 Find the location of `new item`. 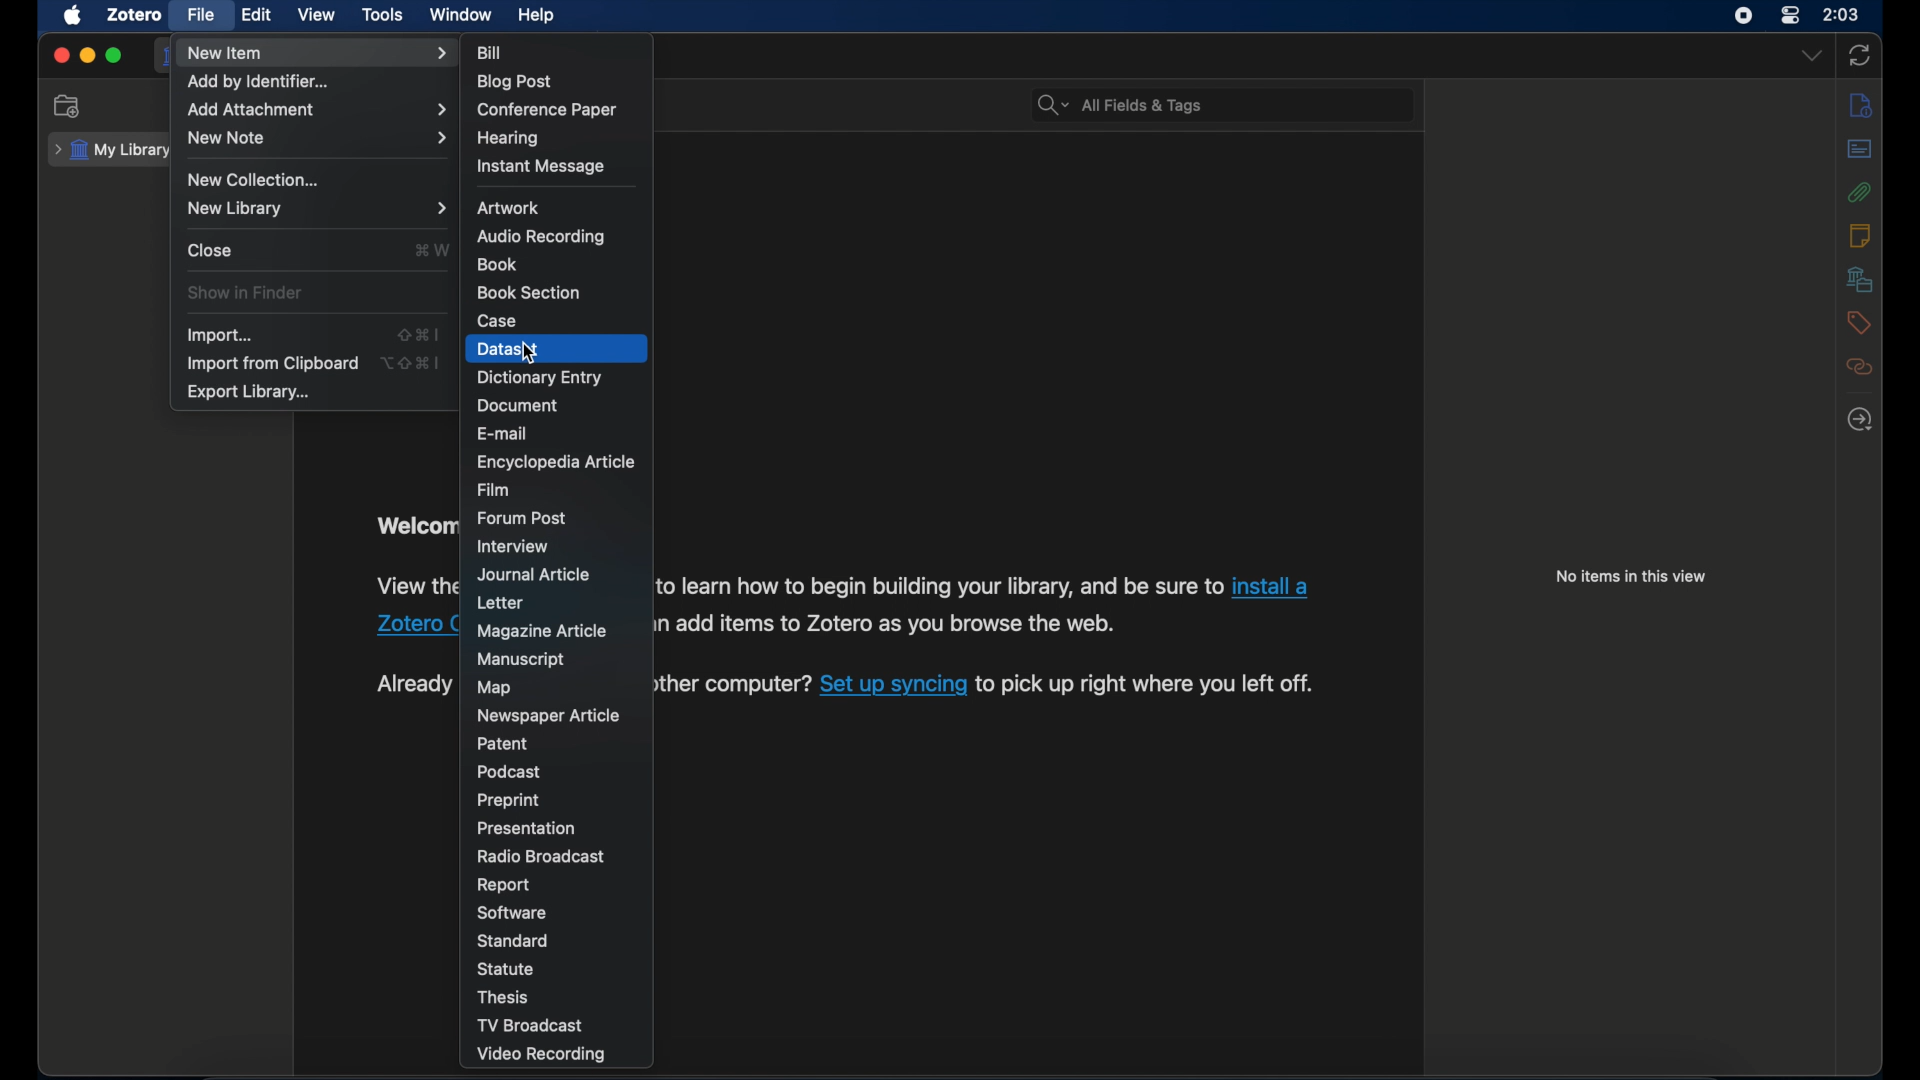

new item is located at coordinates (319, 53).